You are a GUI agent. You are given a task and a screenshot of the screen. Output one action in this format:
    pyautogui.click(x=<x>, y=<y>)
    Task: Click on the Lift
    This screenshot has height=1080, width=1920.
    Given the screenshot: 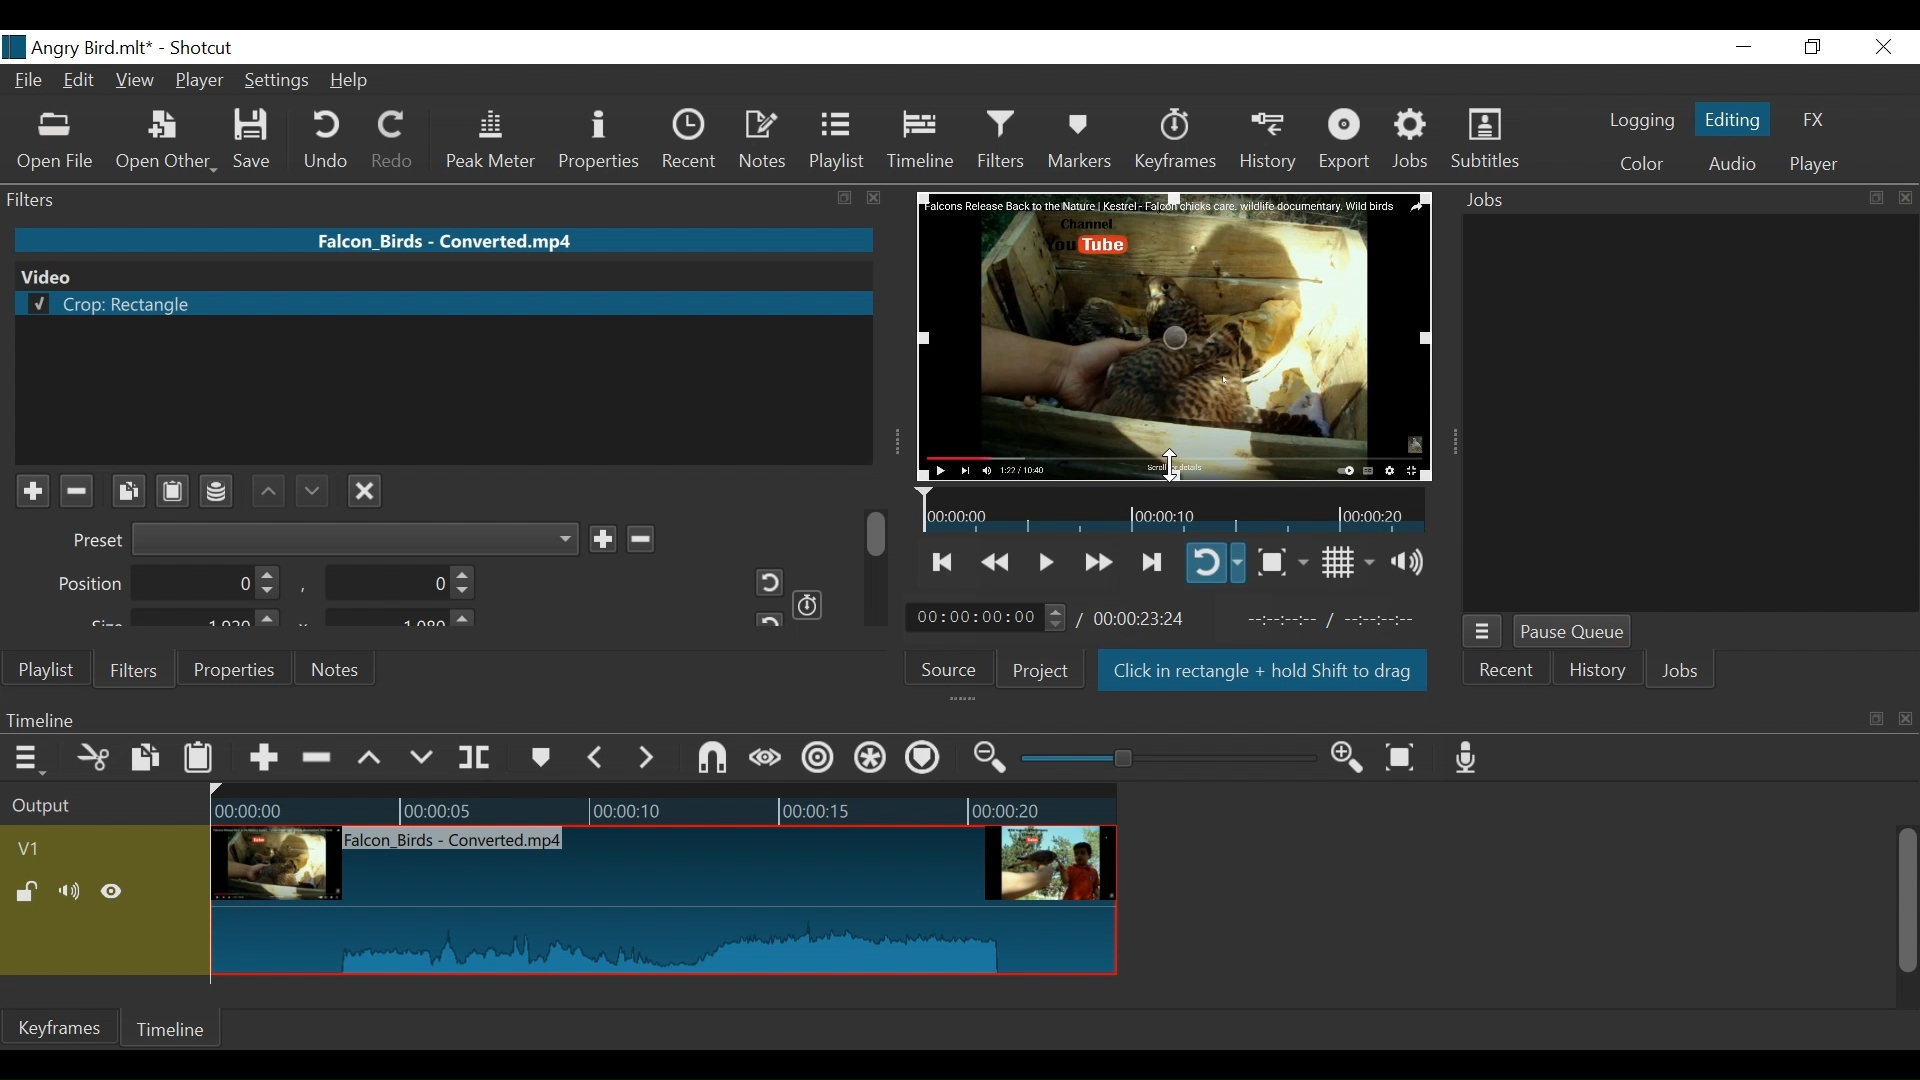 What is the action you would take?
    pyautogui.click(x=373, y=759)
    